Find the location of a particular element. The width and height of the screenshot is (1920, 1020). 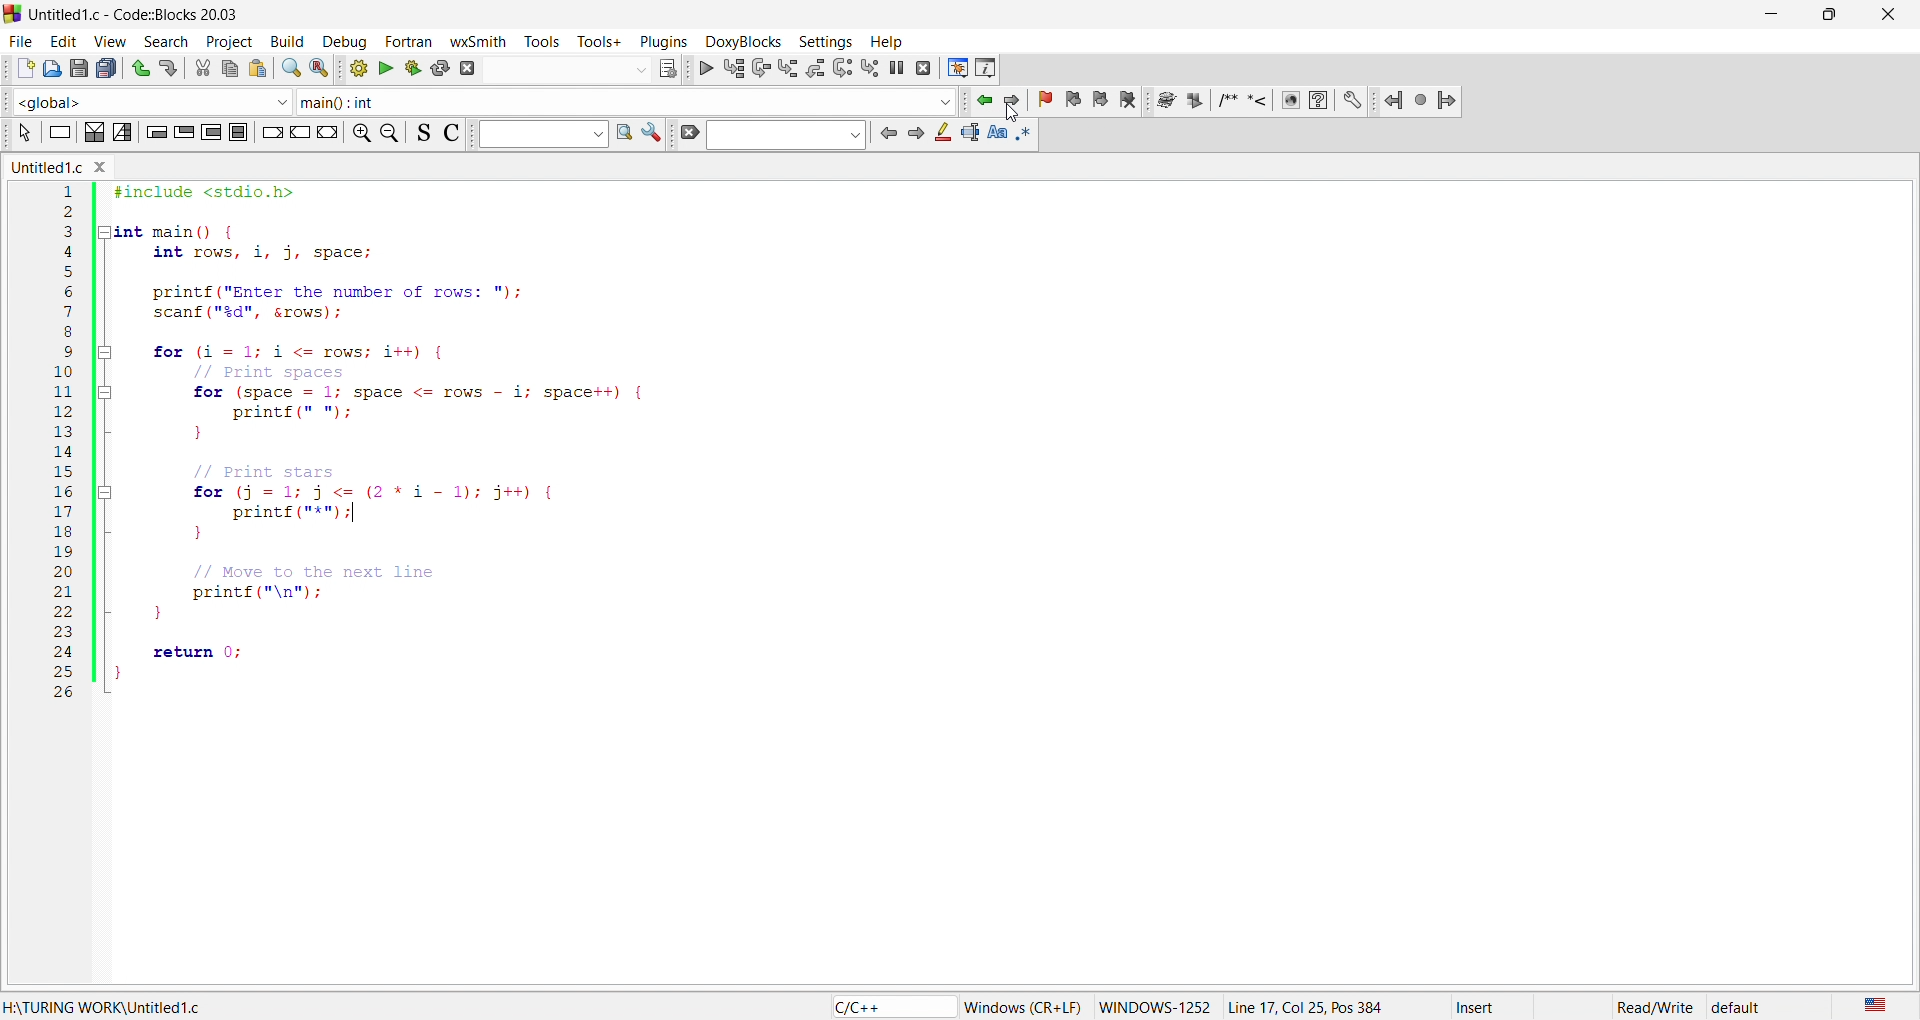

fortan is located at coordinates (406, 40).